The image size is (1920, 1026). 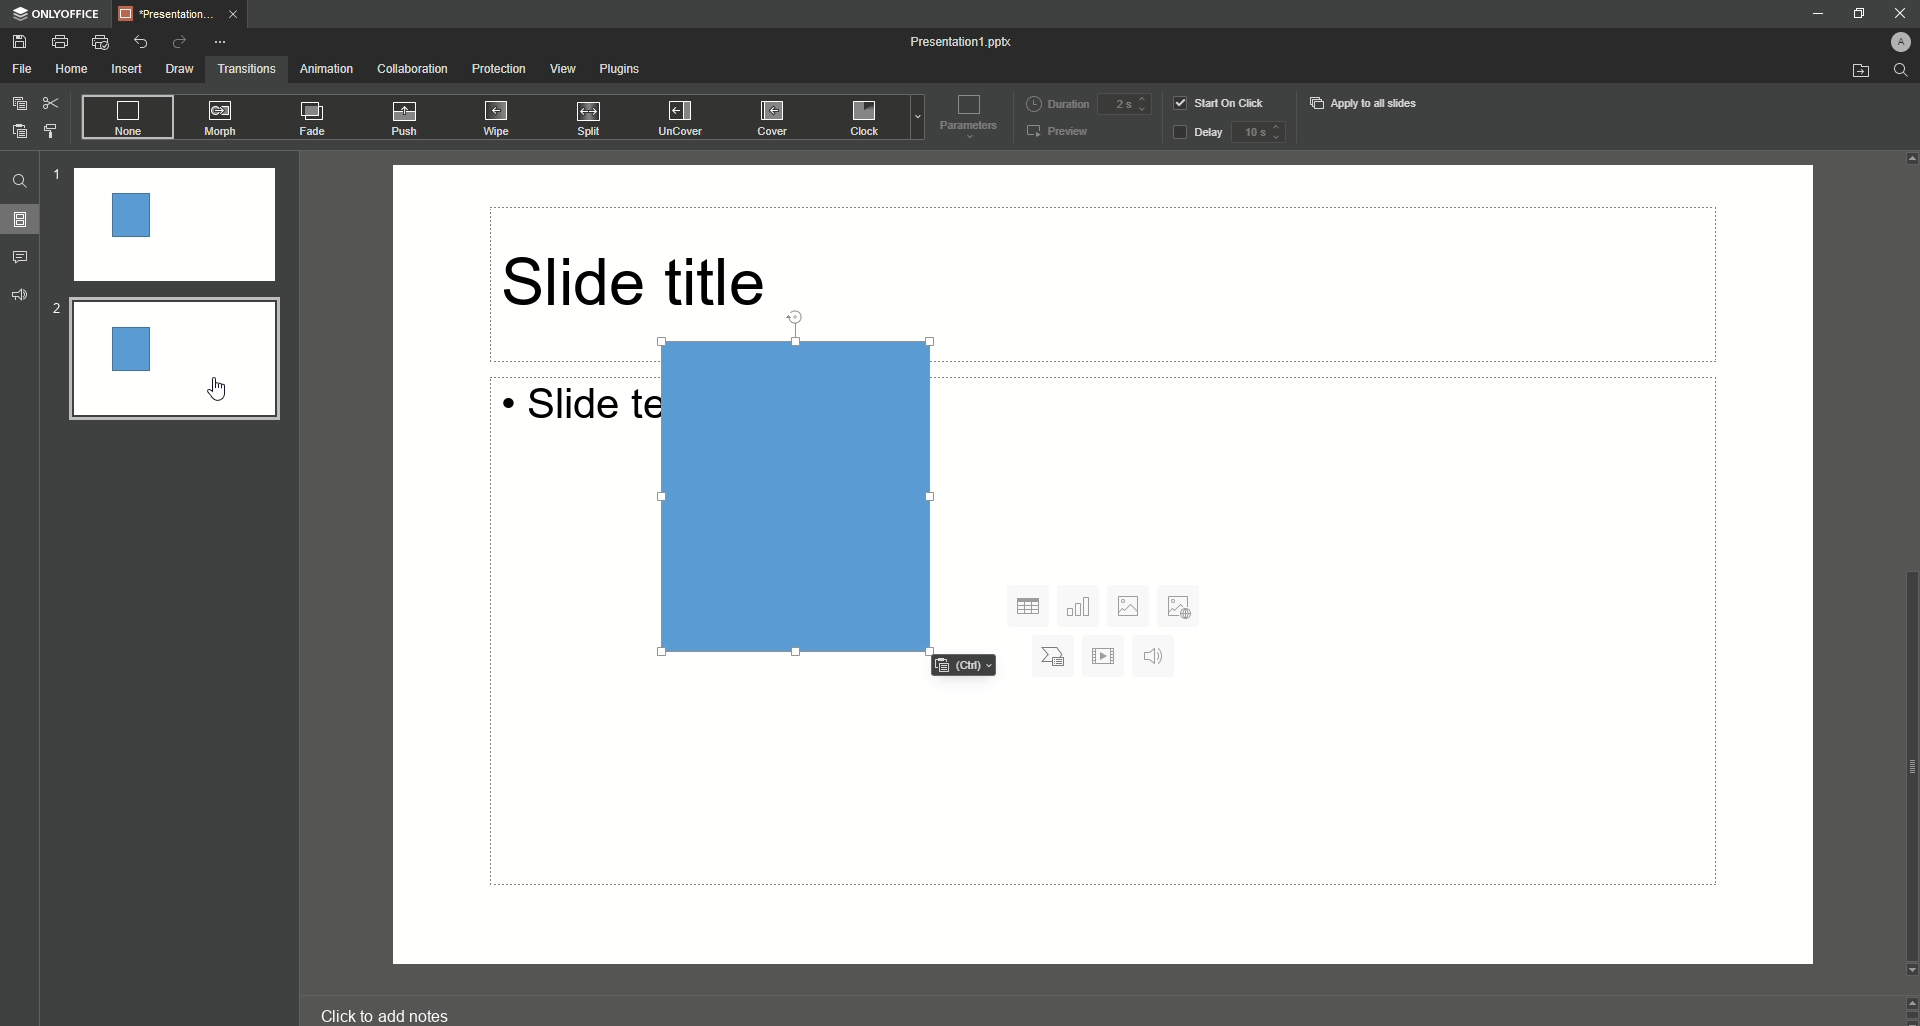 What do you see at coordinates (1893, 42) in the screenshot?
I see `Profile` at bounding box center [1893, 42].